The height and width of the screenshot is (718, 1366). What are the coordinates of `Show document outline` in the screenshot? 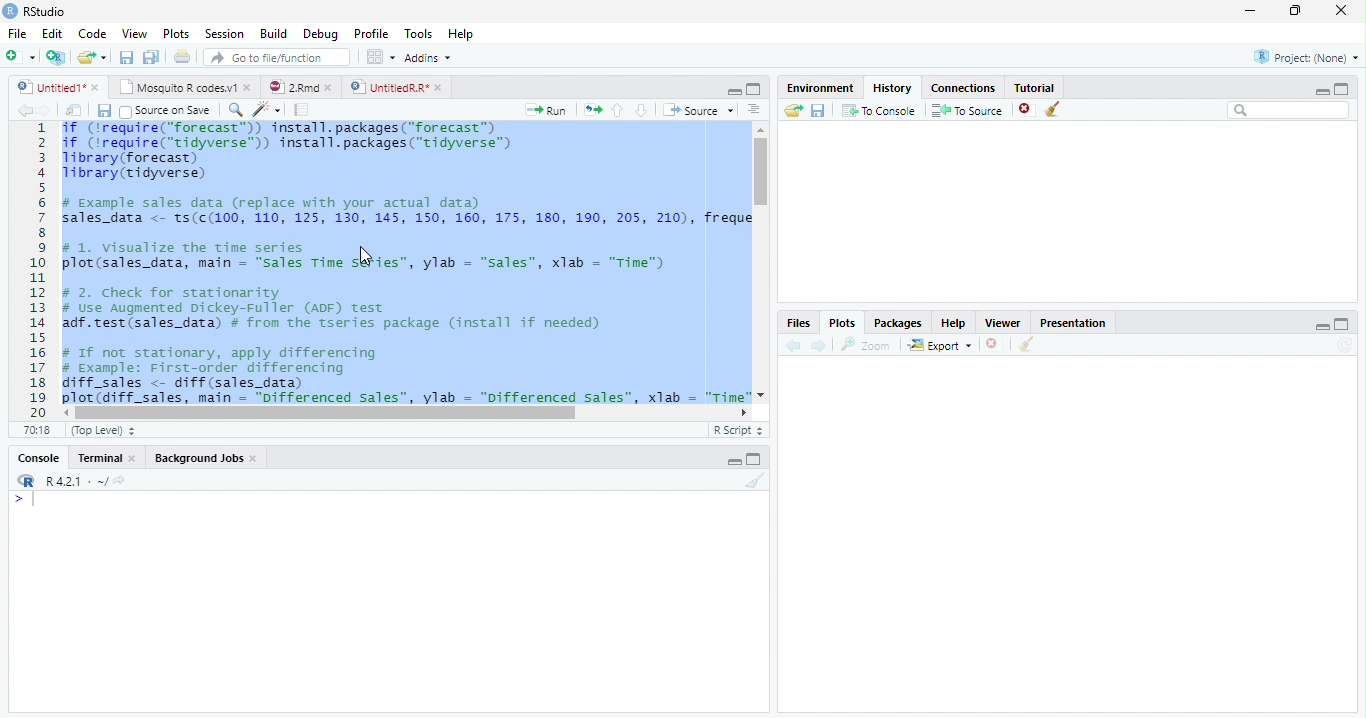 It's located at (754, 111).